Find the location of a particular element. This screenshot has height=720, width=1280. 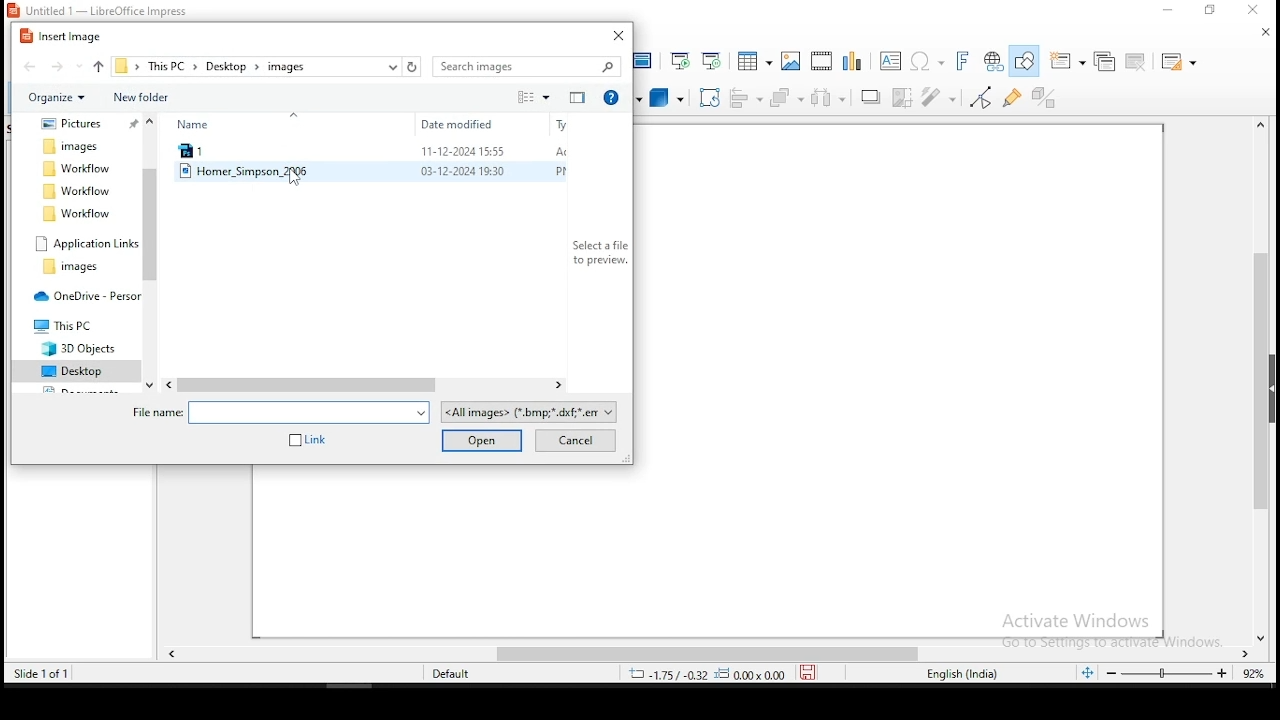

master slide is located at coordinates (645, 61).